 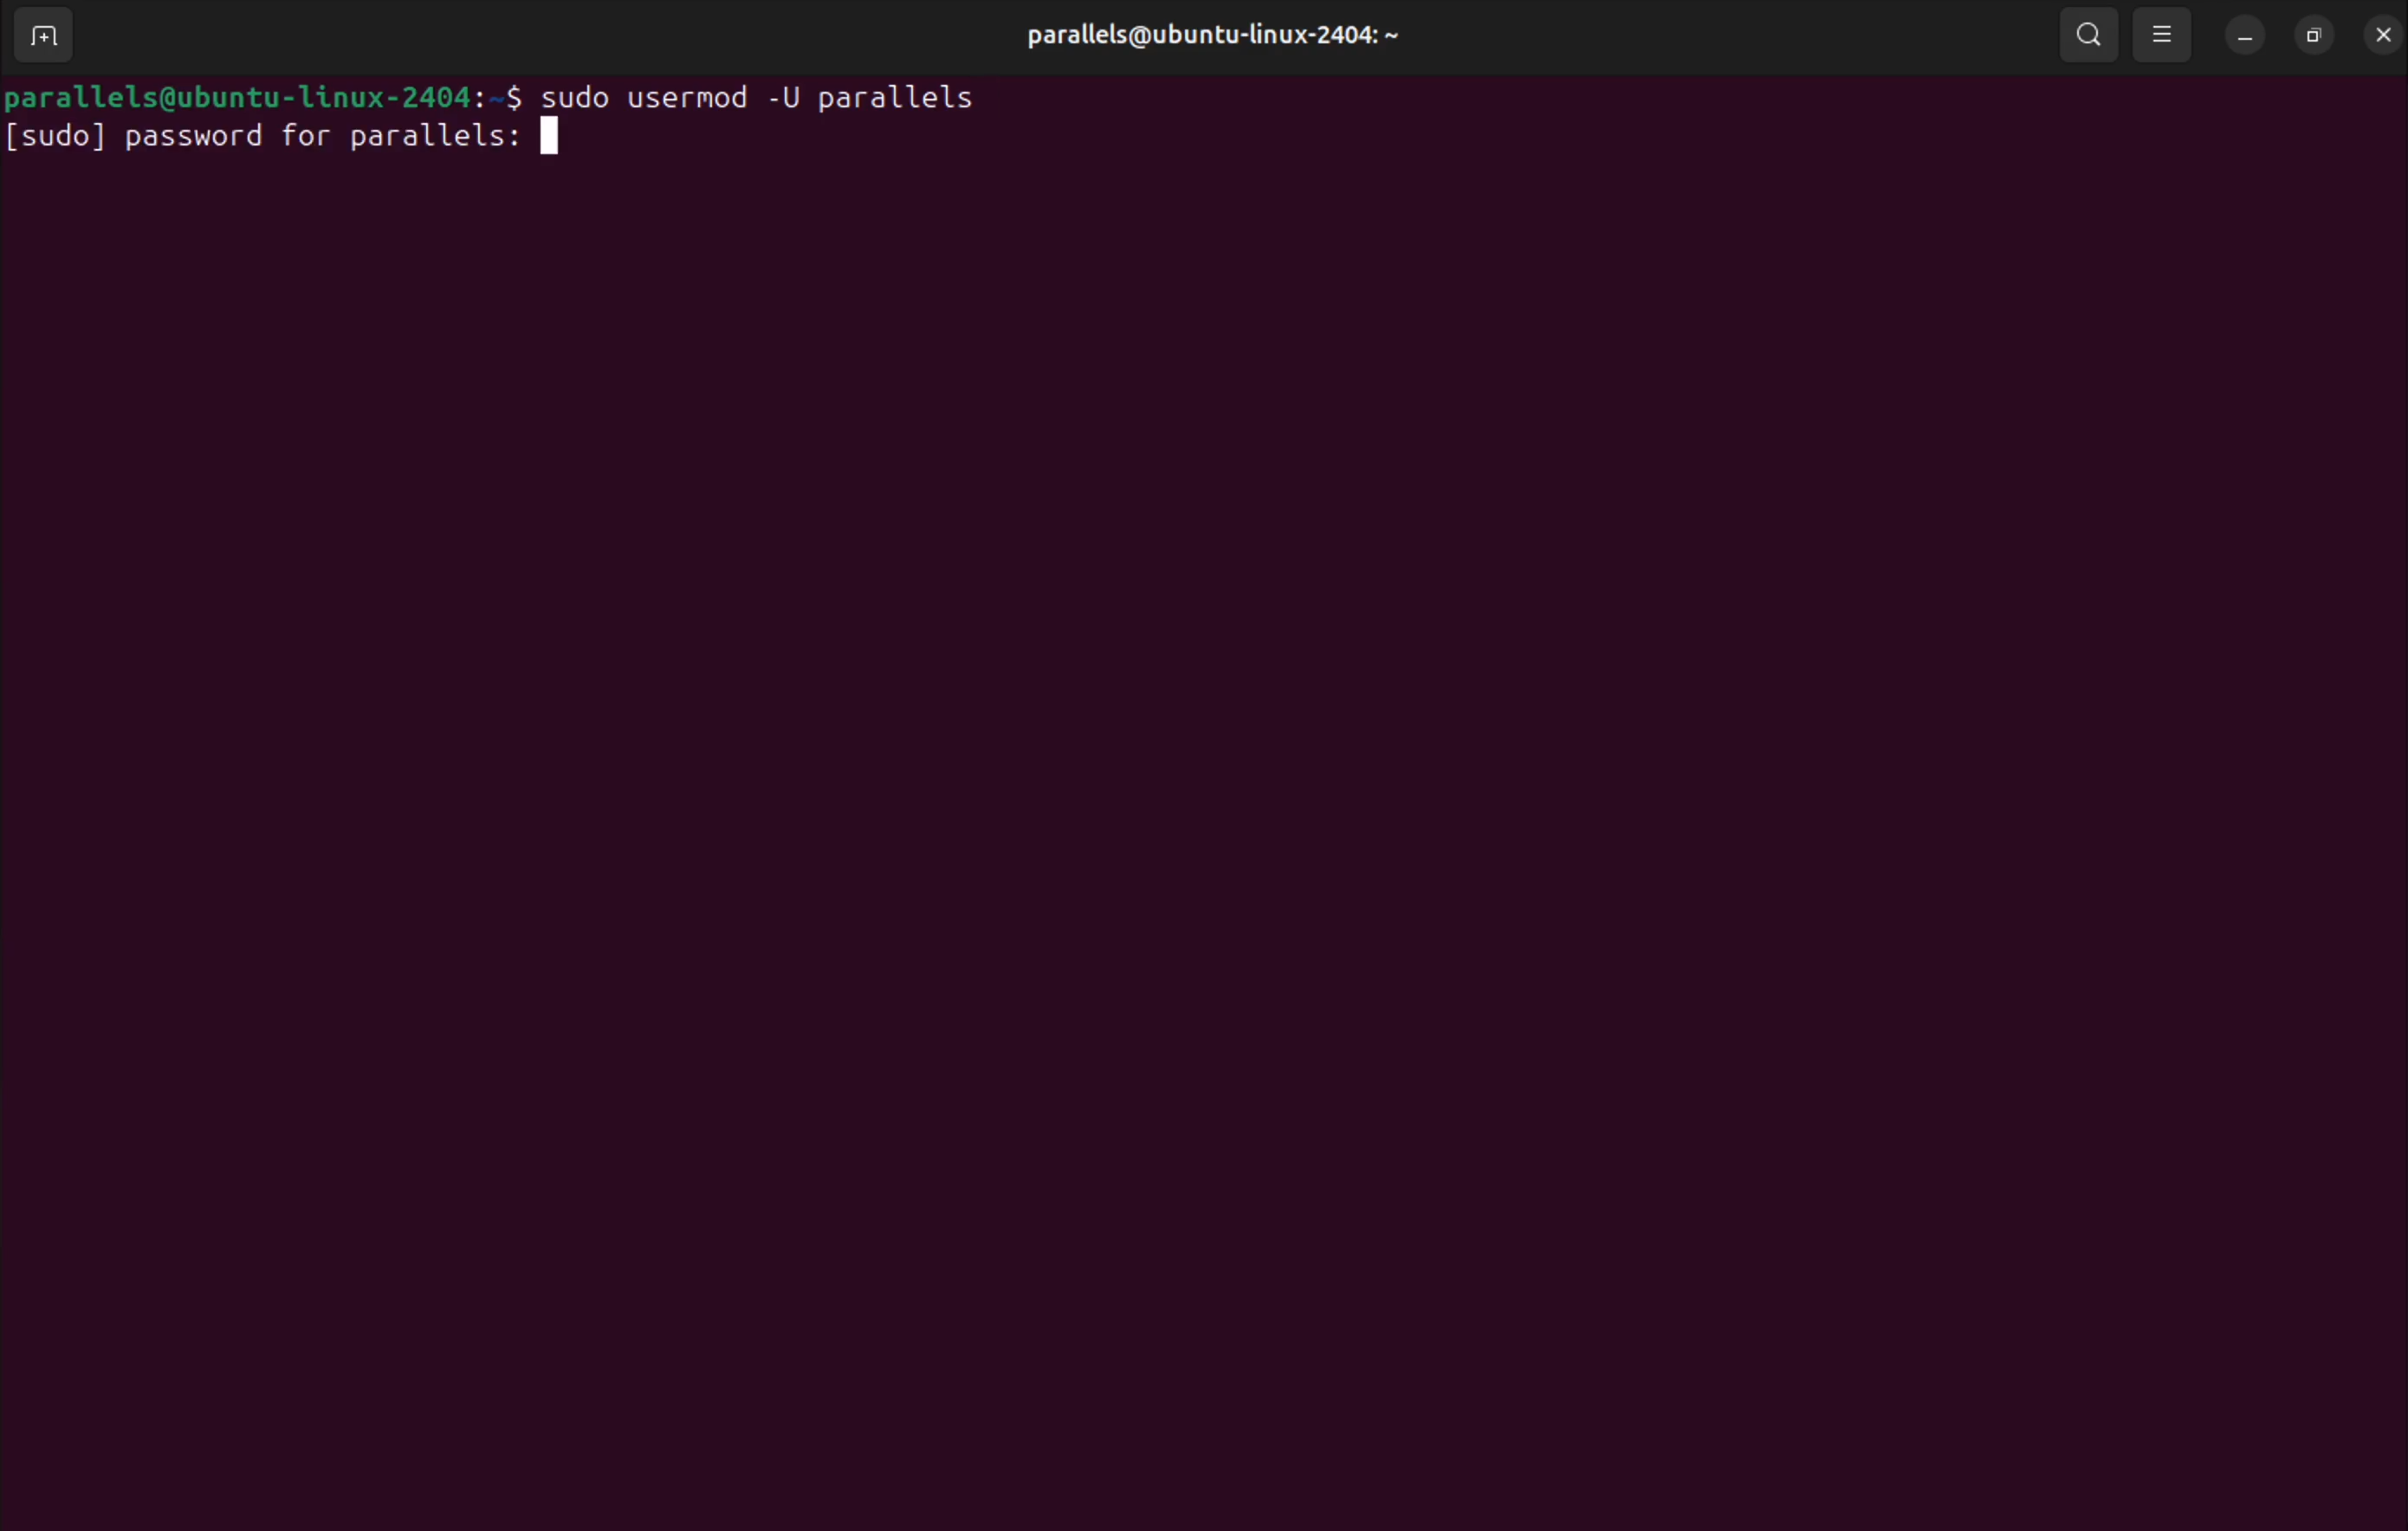 What do you see at coordinates (2380, 33) in the screenshot?
I see `close` at bounding box center [2380, 33].